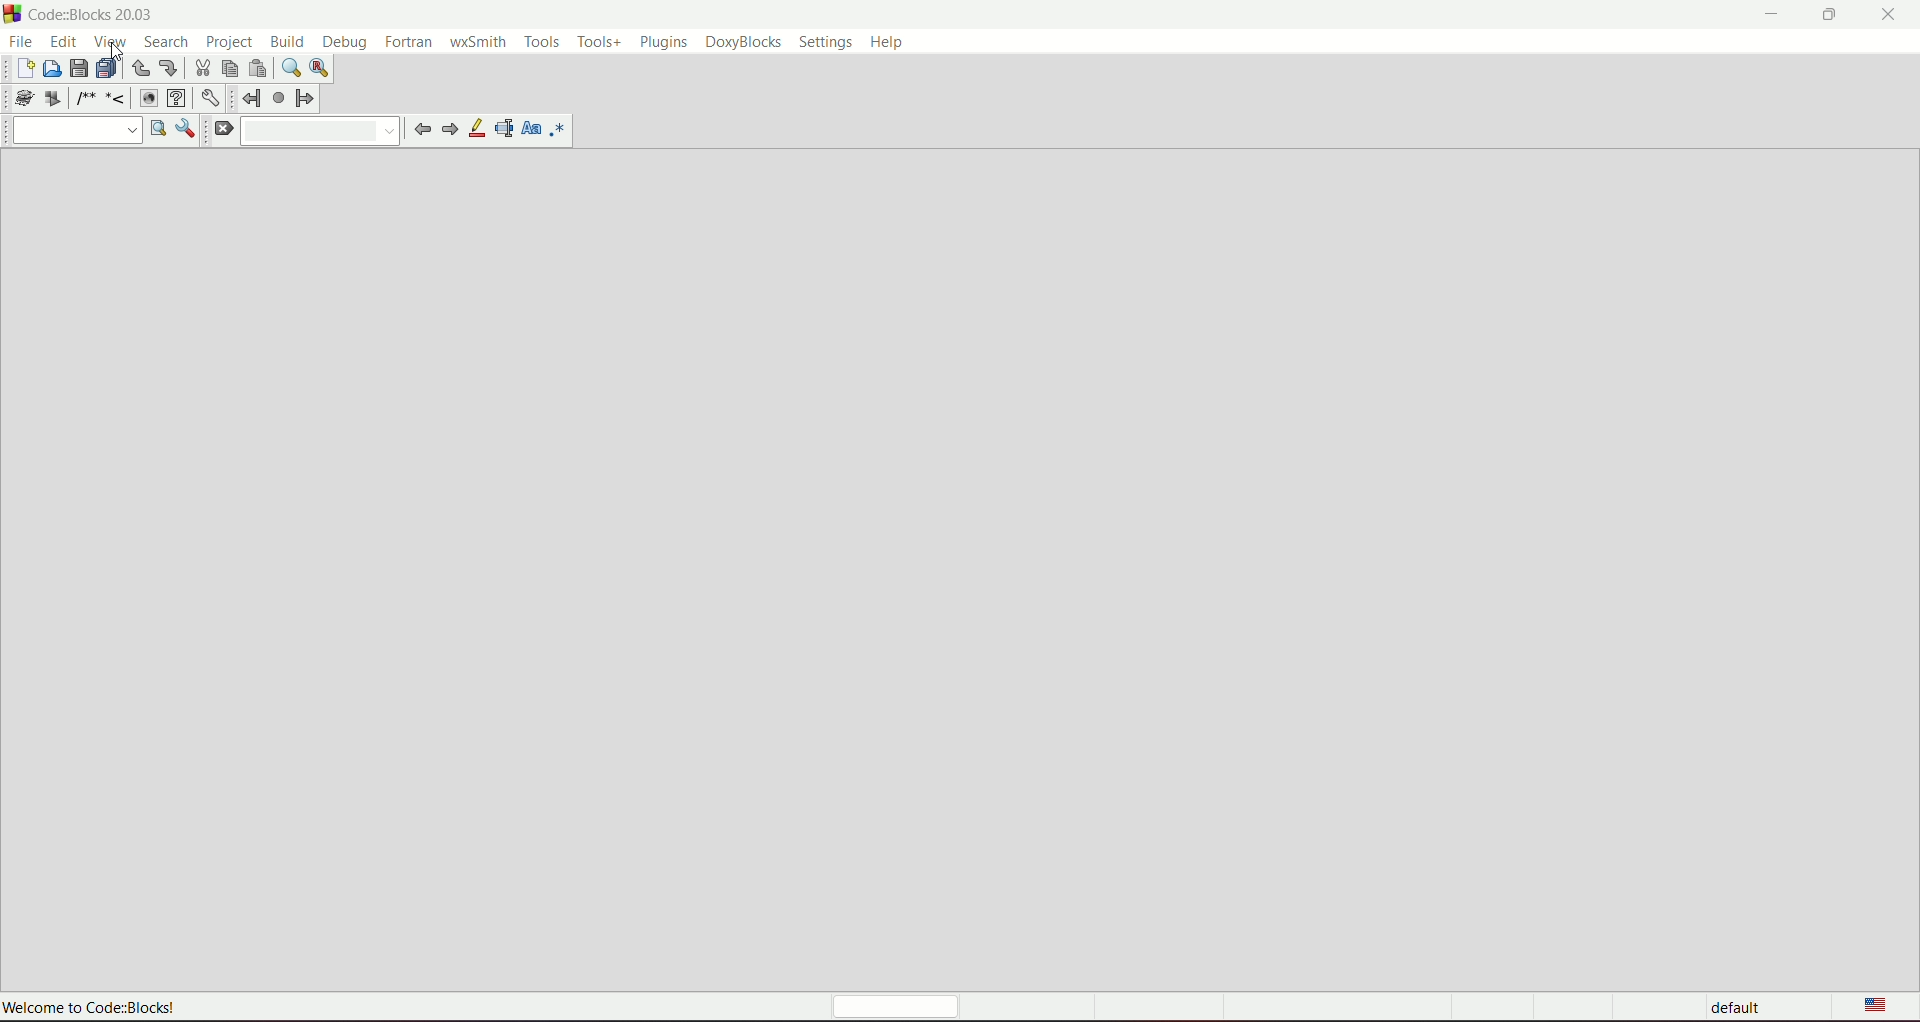 This screenshot has width=1920, height=1022. What do you see at coordinates (1771, 13) in the screenshot?
I see `minimize` at bounding box center [1771, 13].